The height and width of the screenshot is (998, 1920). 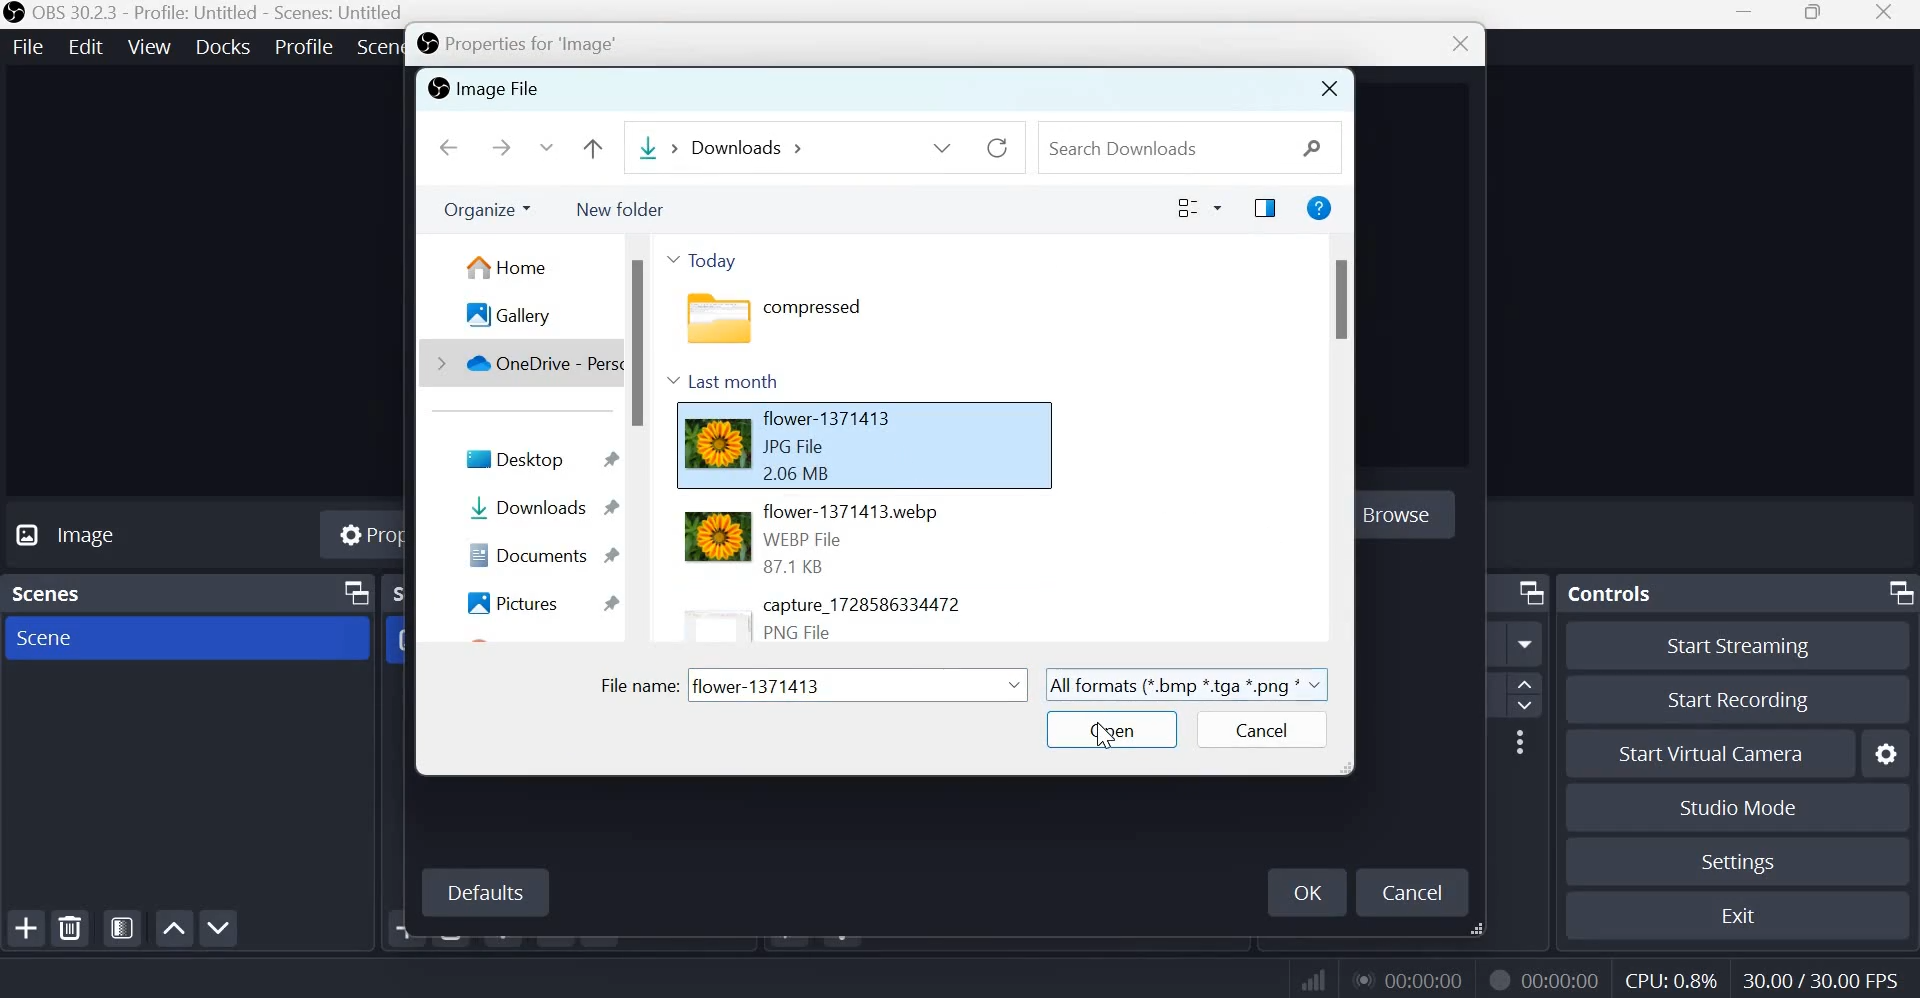 I want to click on File name:, so click(x=633, y=688).